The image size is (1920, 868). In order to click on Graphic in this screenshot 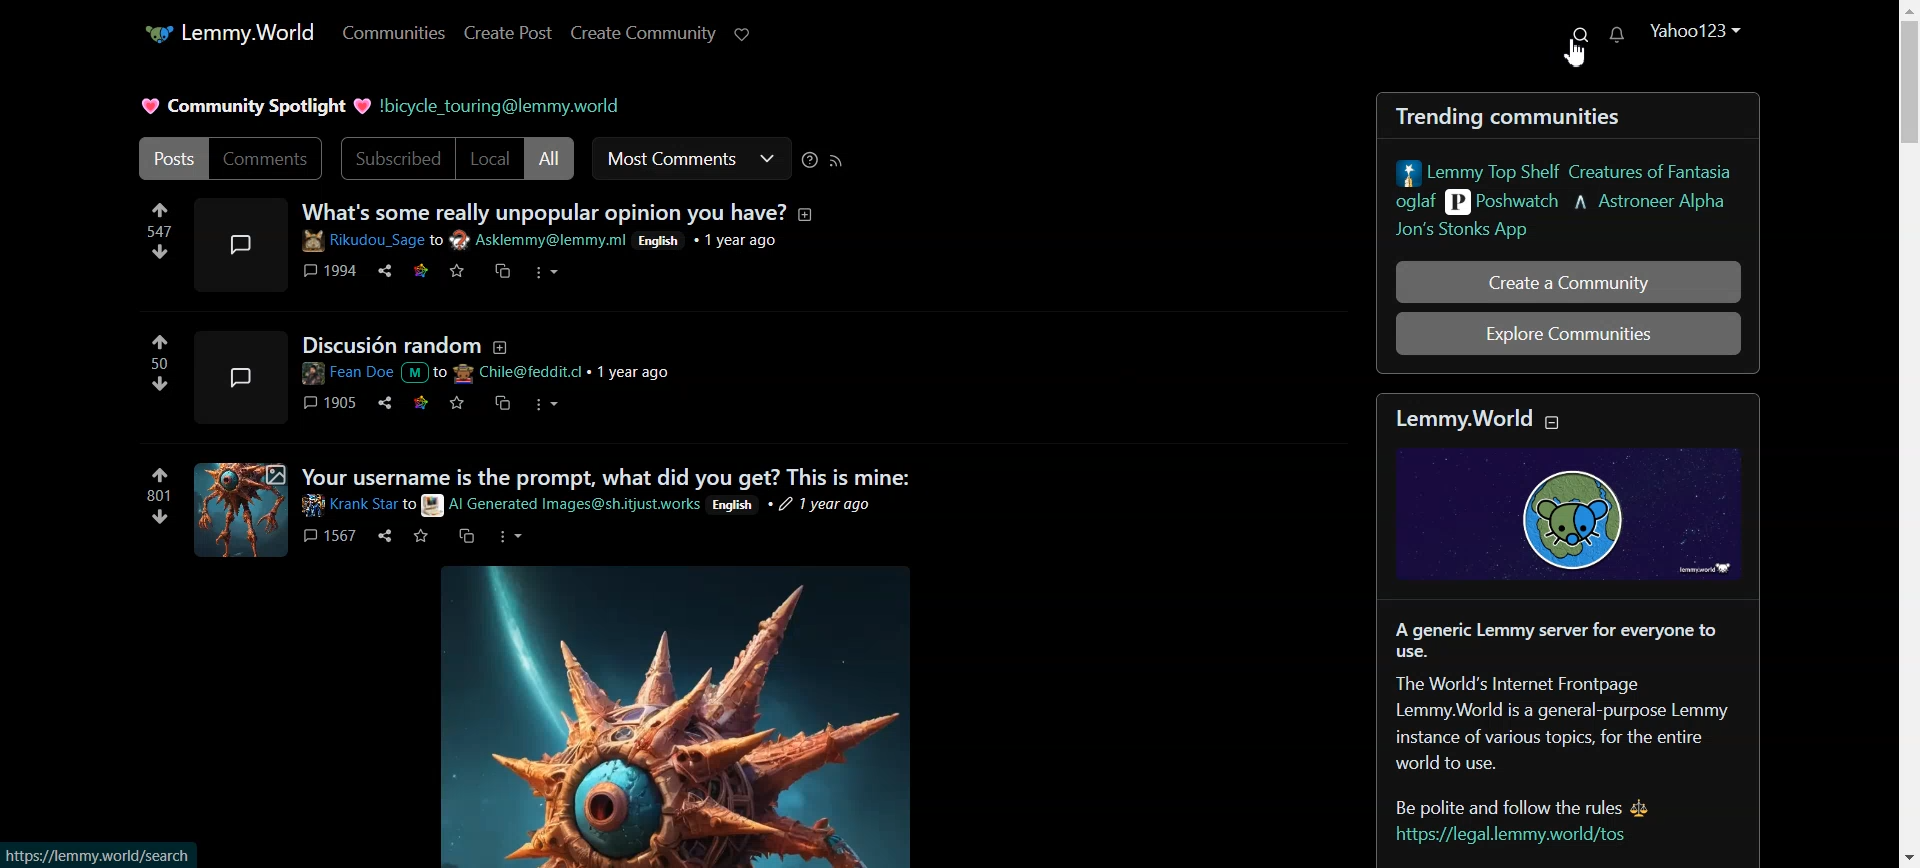, I will do `click(1572, 513)`.